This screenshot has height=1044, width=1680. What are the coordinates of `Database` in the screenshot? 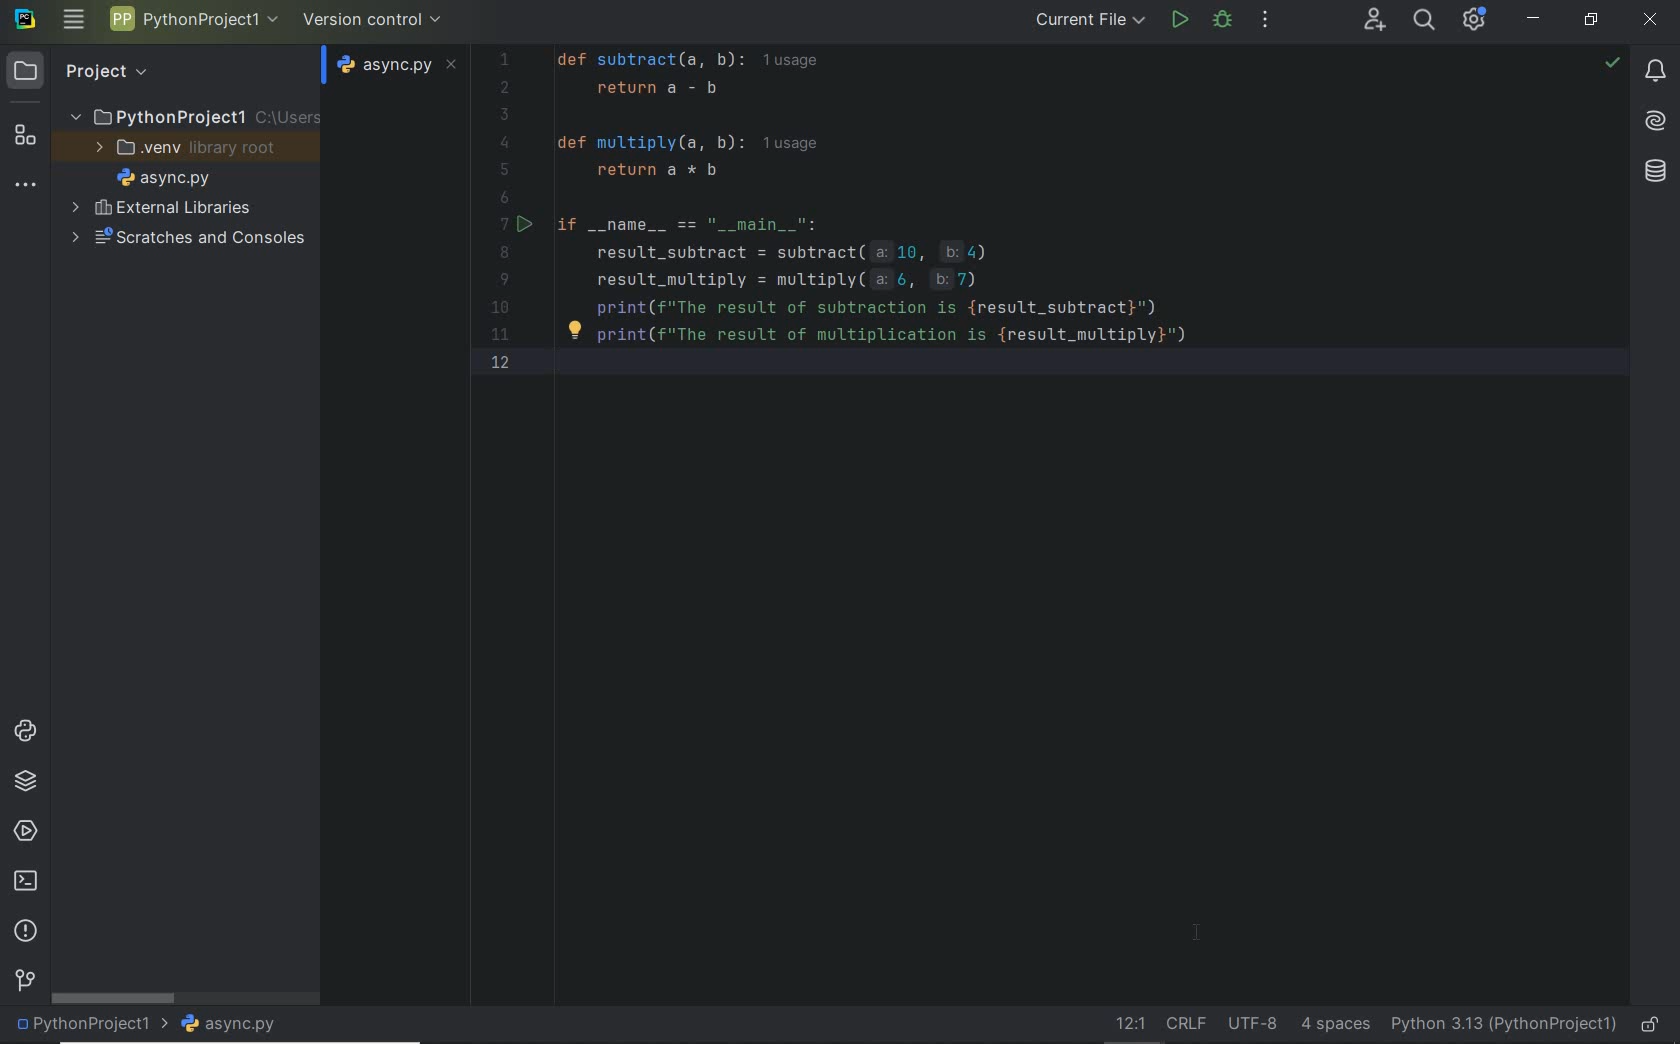 It's located at (1655, 169).